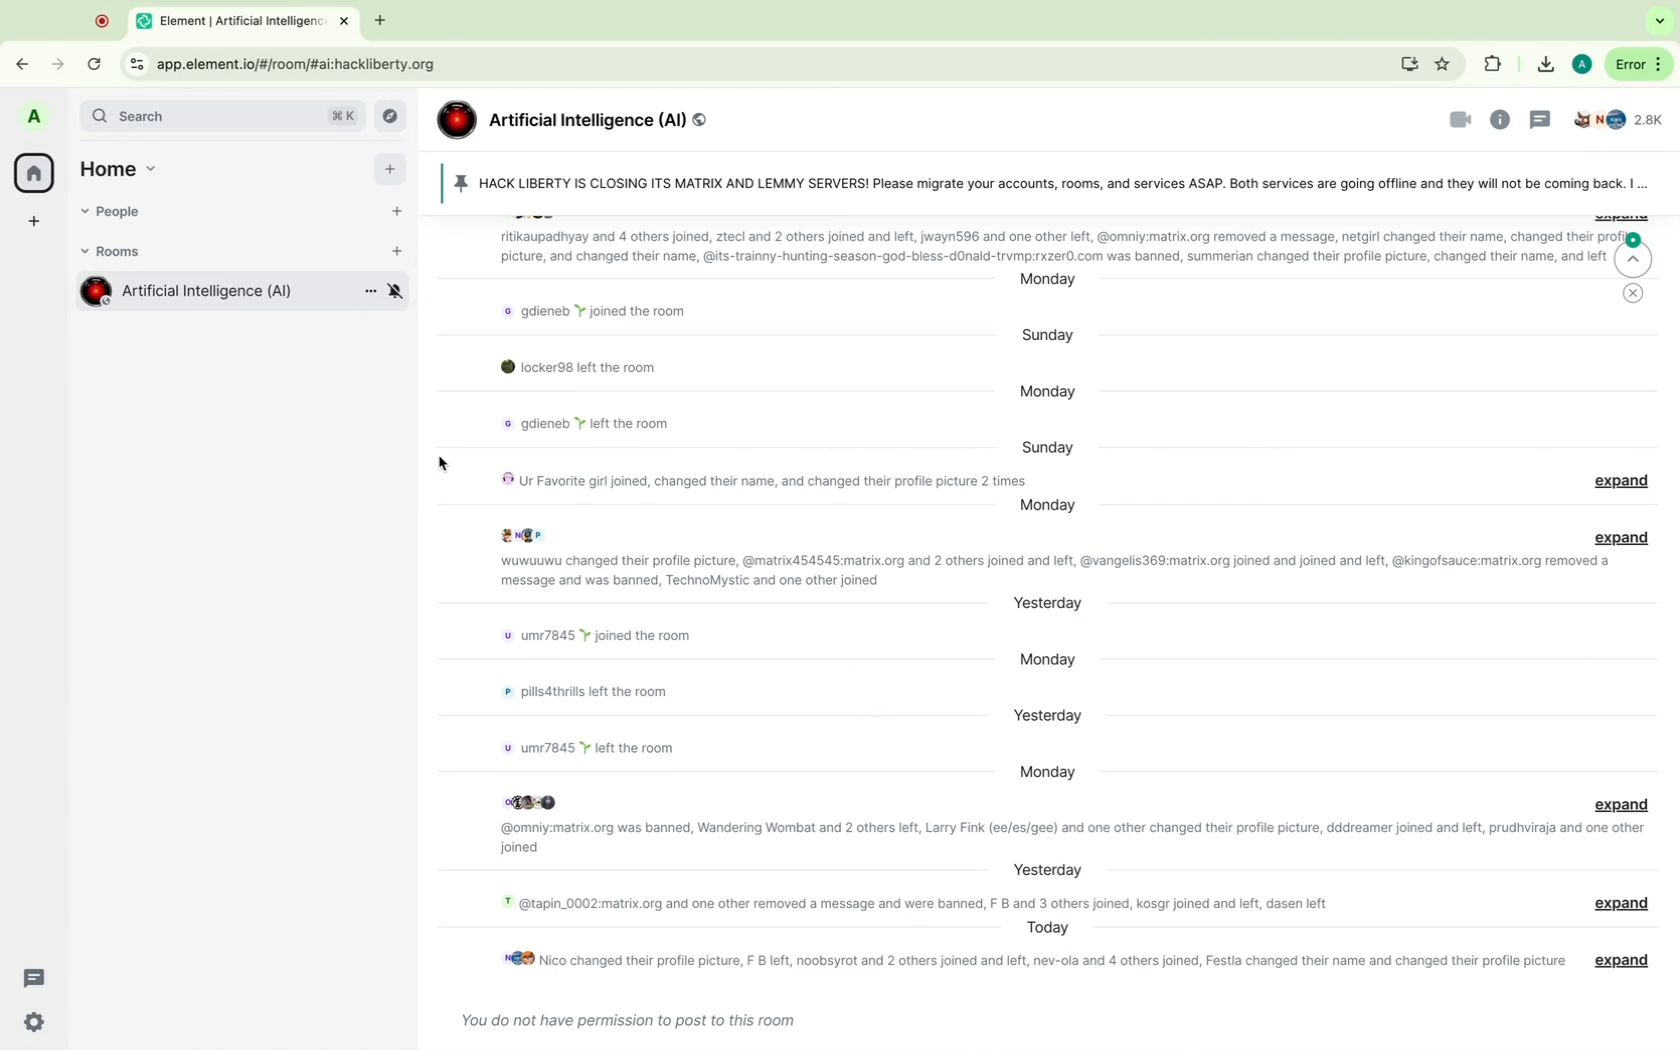 The height and width of the screenshot is (1050, 1680). Describe the element at coordinates (914, 904) in the screenshot. I see `message` at that location.